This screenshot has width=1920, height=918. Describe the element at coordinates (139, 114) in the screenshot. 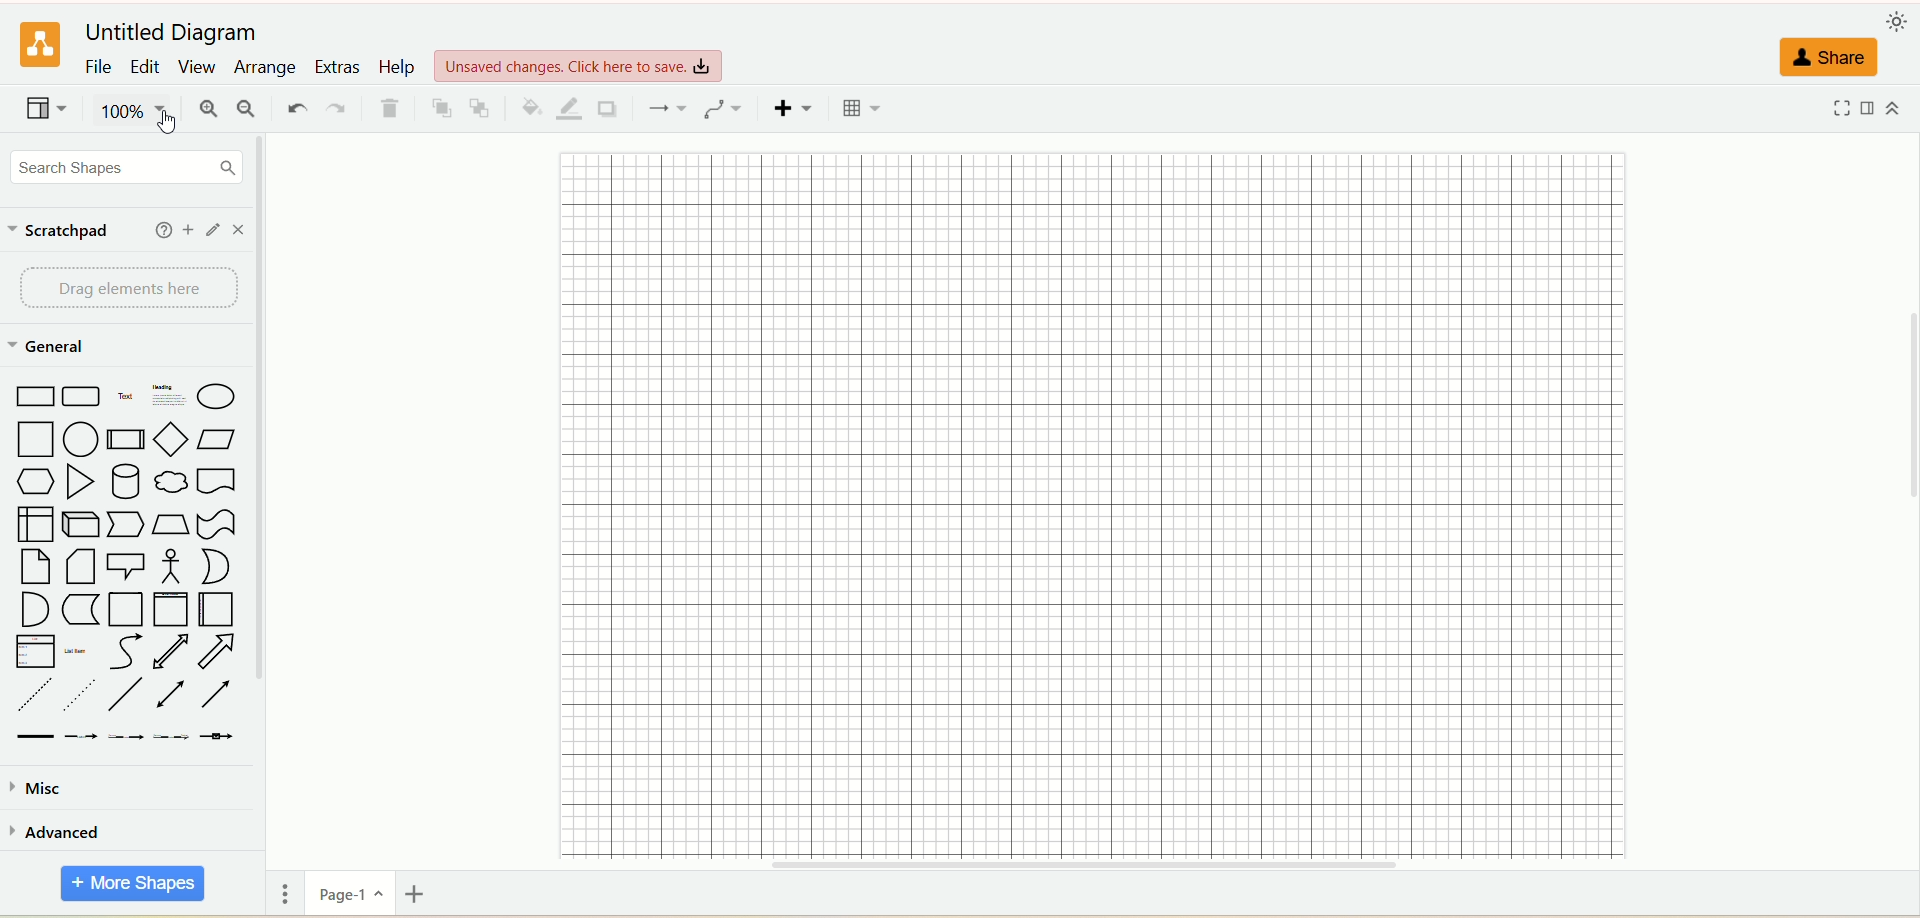

I see `zoom factor` at that location.